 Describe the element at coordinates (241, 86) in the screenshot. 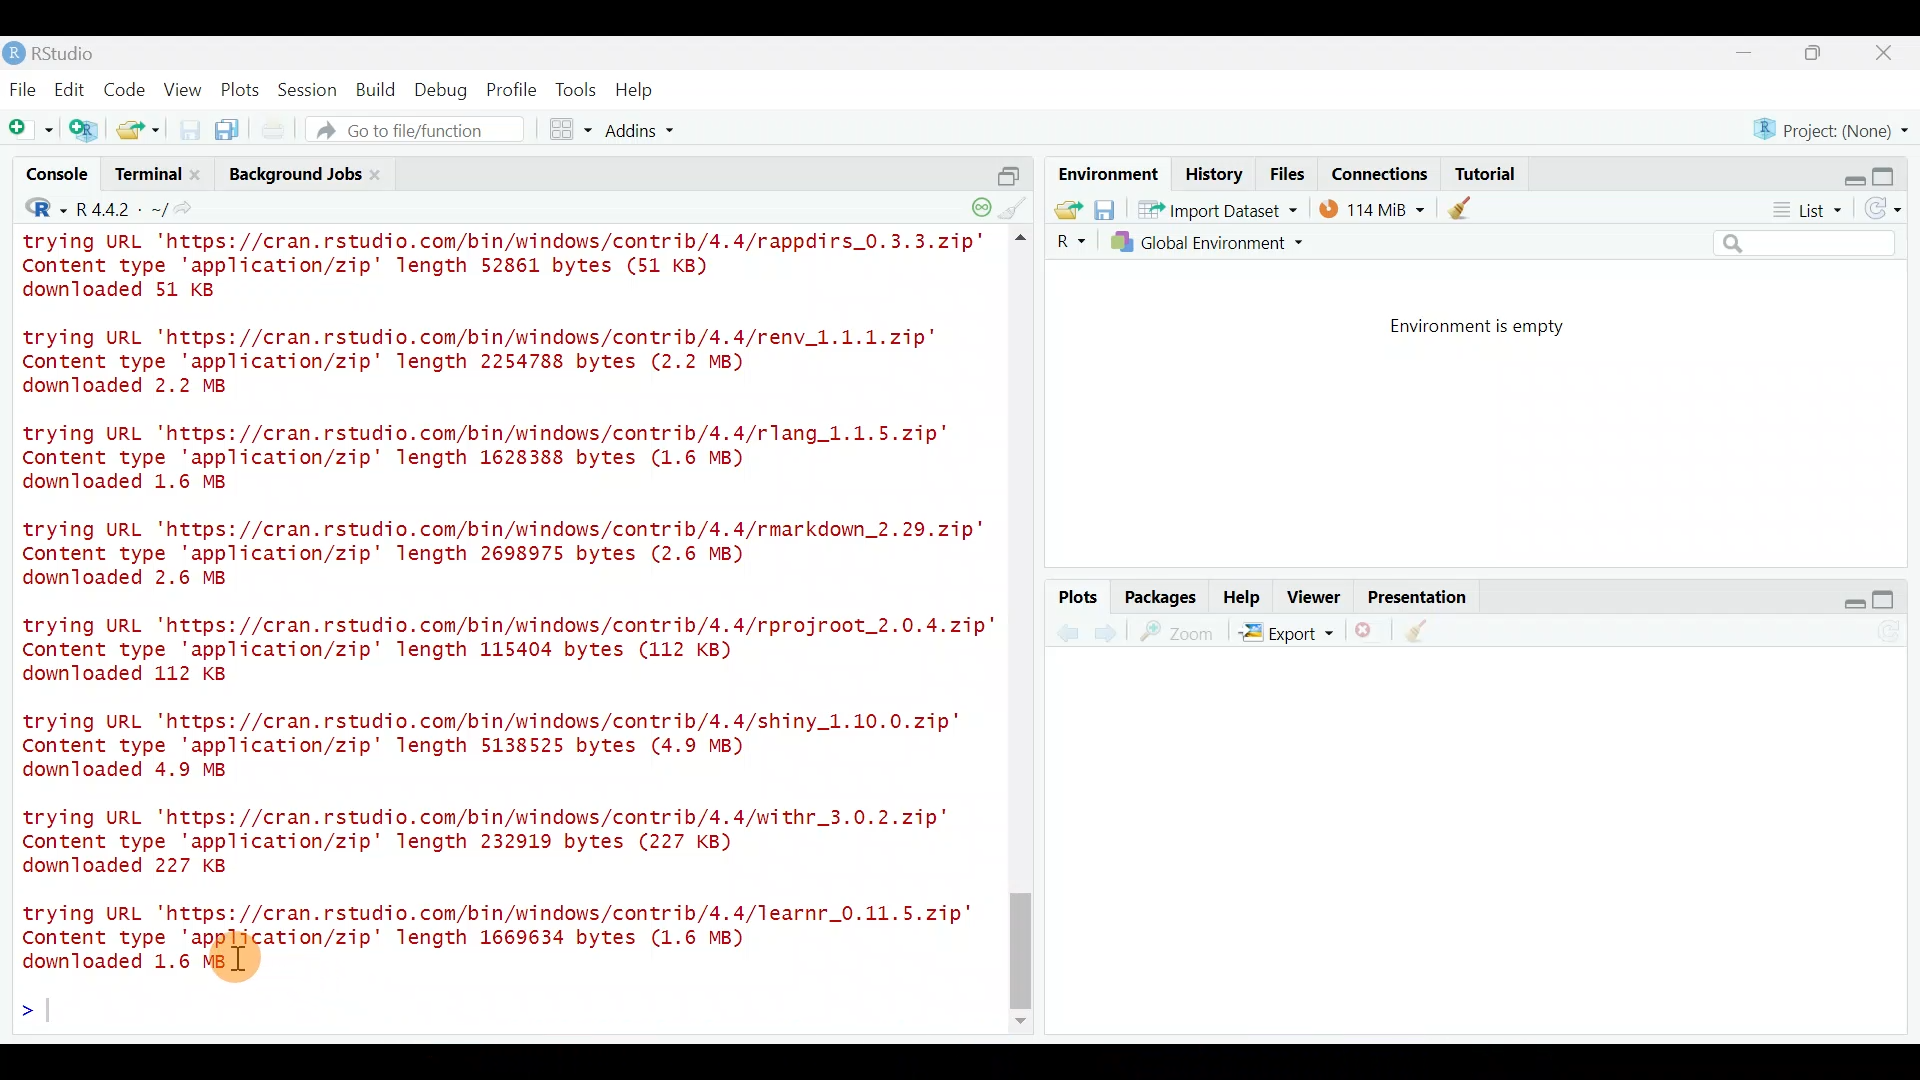

I see `Plots` at that location.